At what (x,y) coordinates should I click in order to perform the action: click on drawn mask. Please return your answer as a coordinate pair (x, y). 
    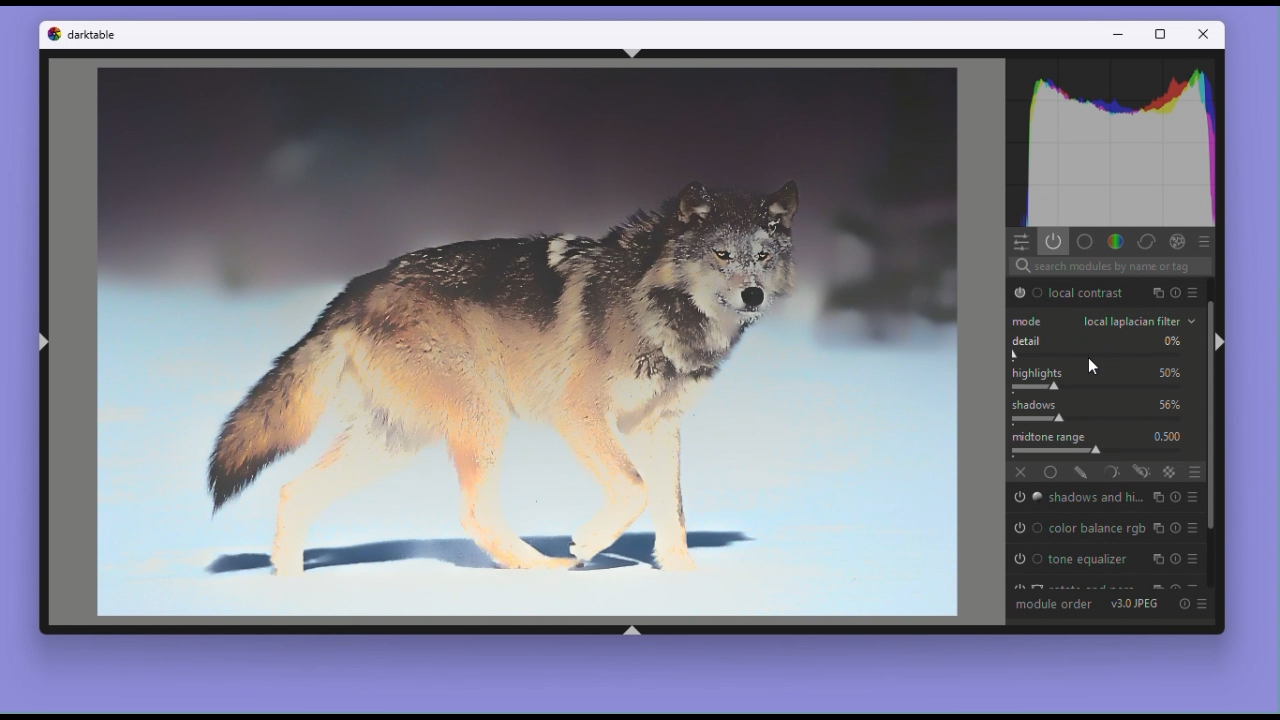
    Looking at the image, I should click on (1081, 473).